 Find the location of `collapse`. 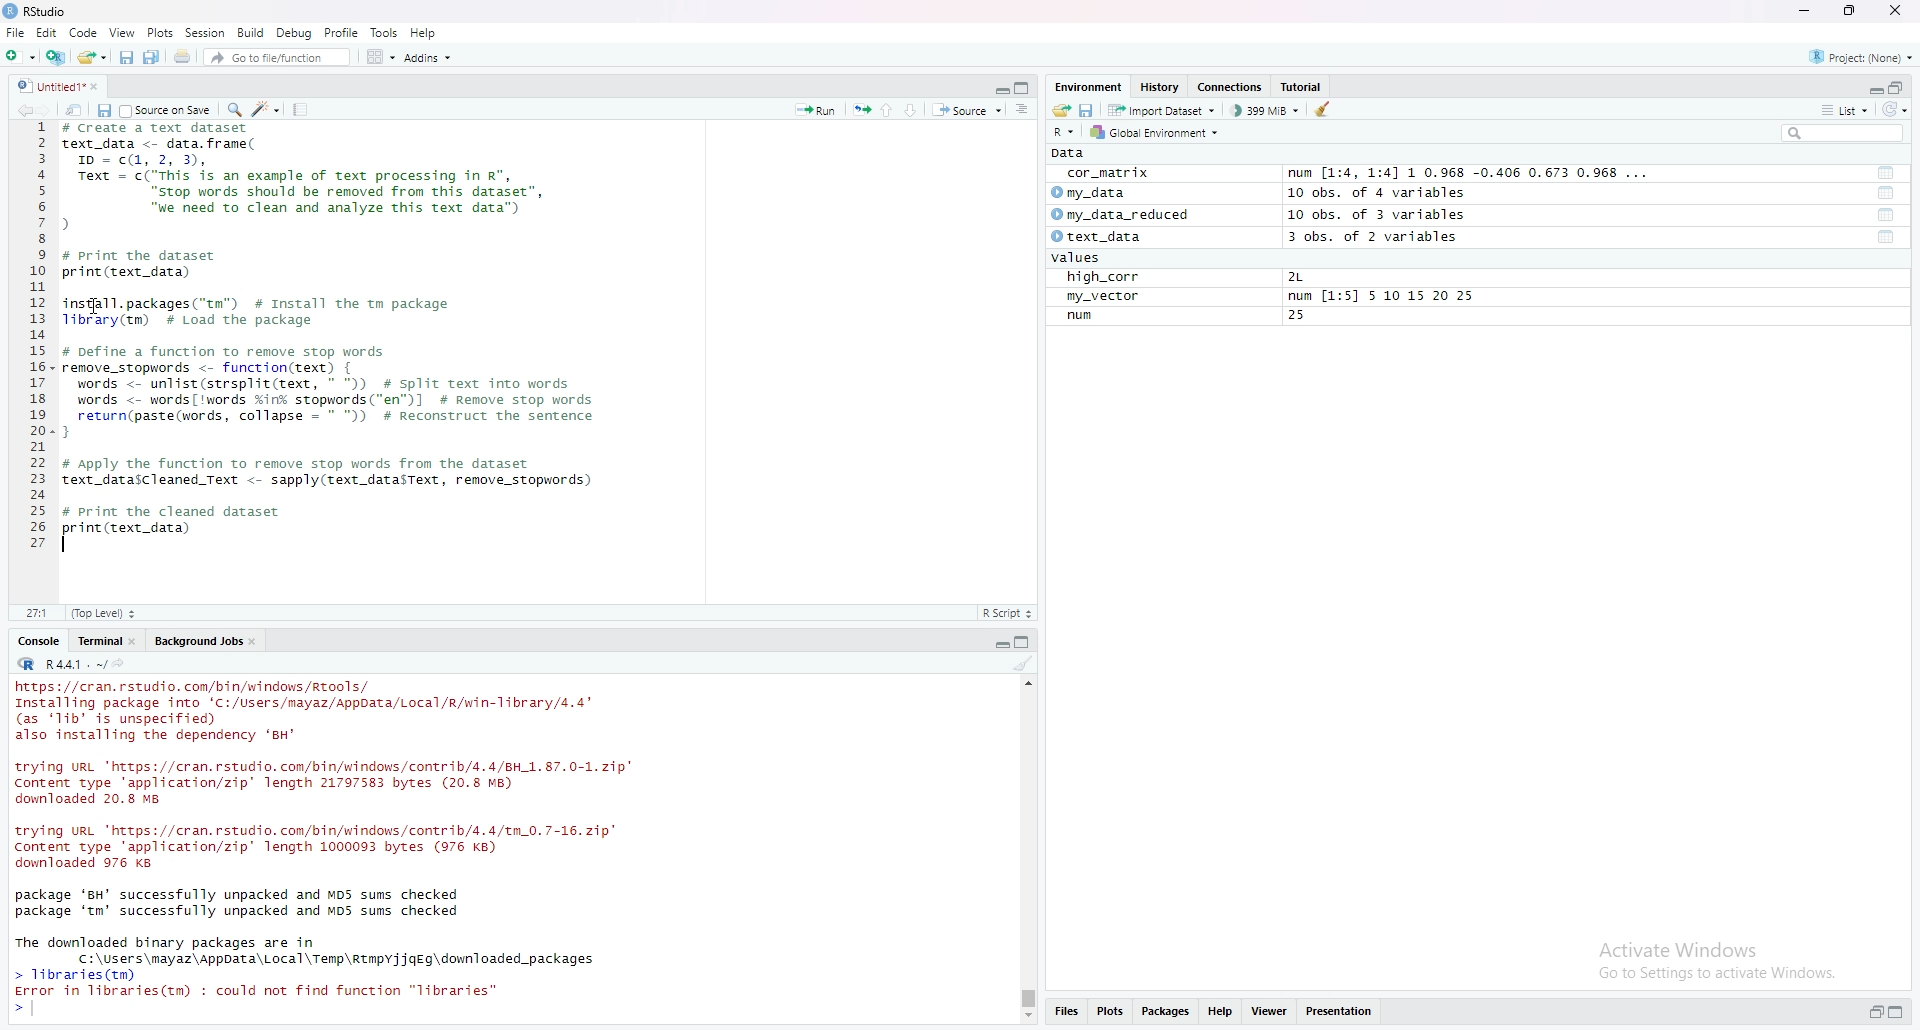

collapse is located at coordinates (1901, 88).